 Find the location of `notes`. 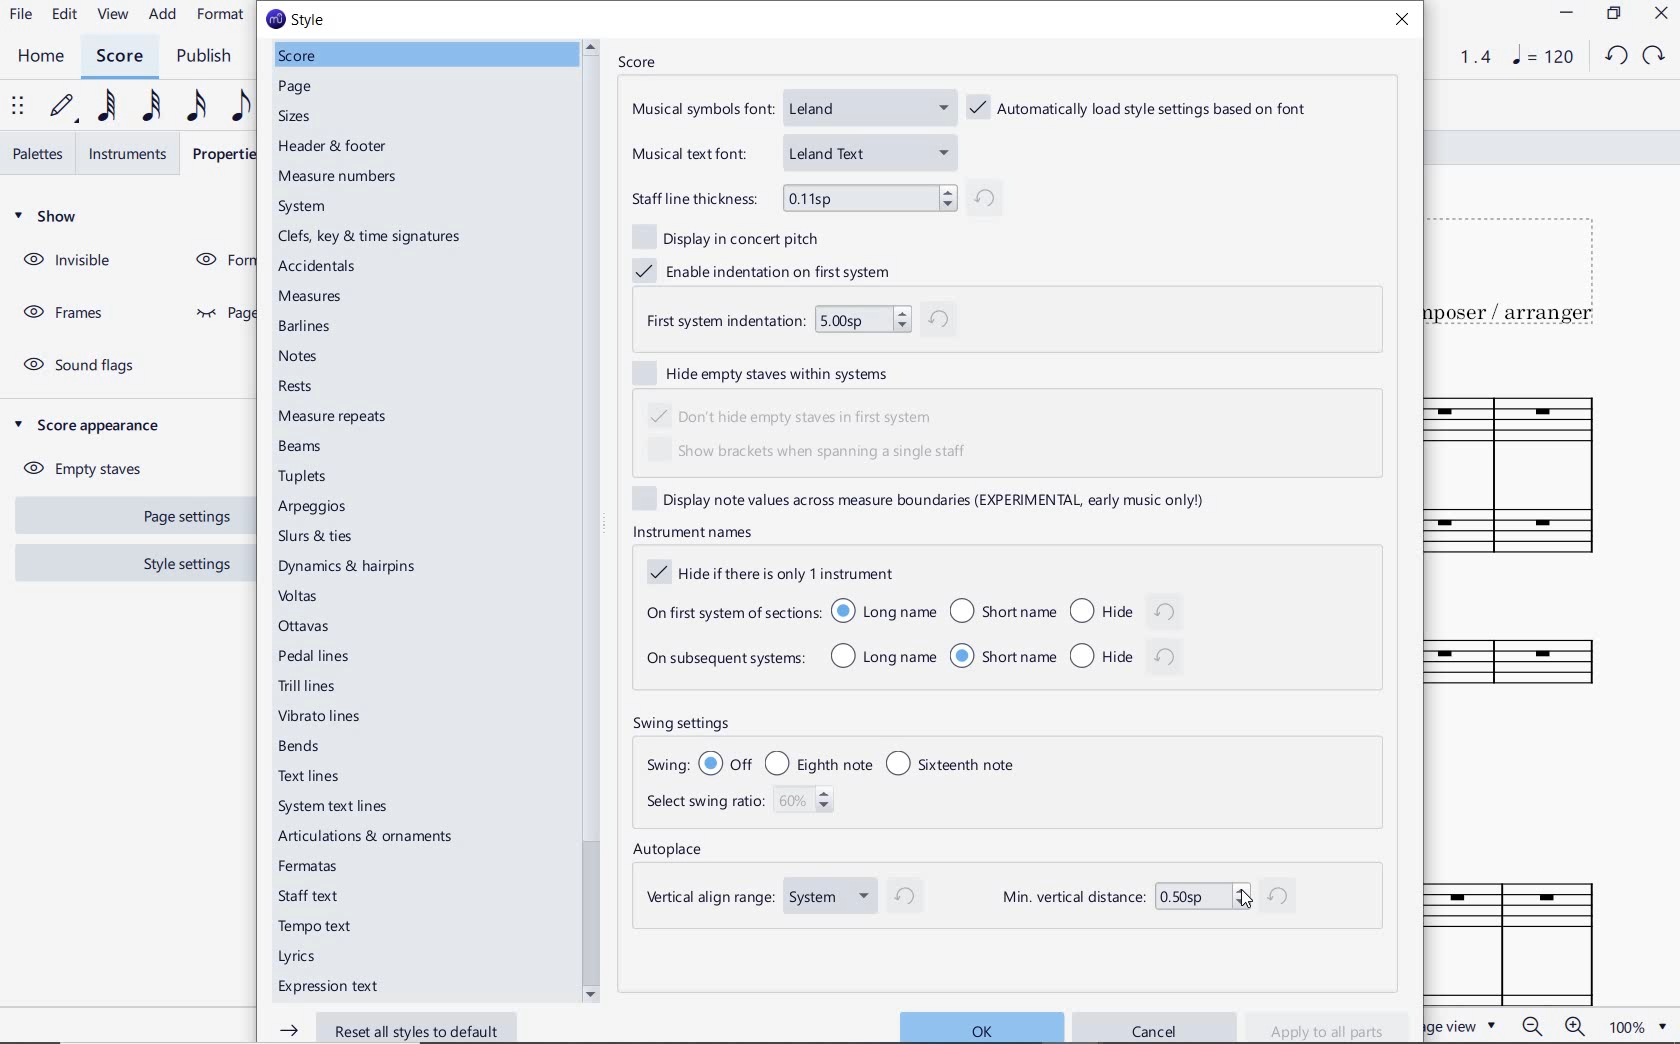

notes is located at coordinates (298, 356).